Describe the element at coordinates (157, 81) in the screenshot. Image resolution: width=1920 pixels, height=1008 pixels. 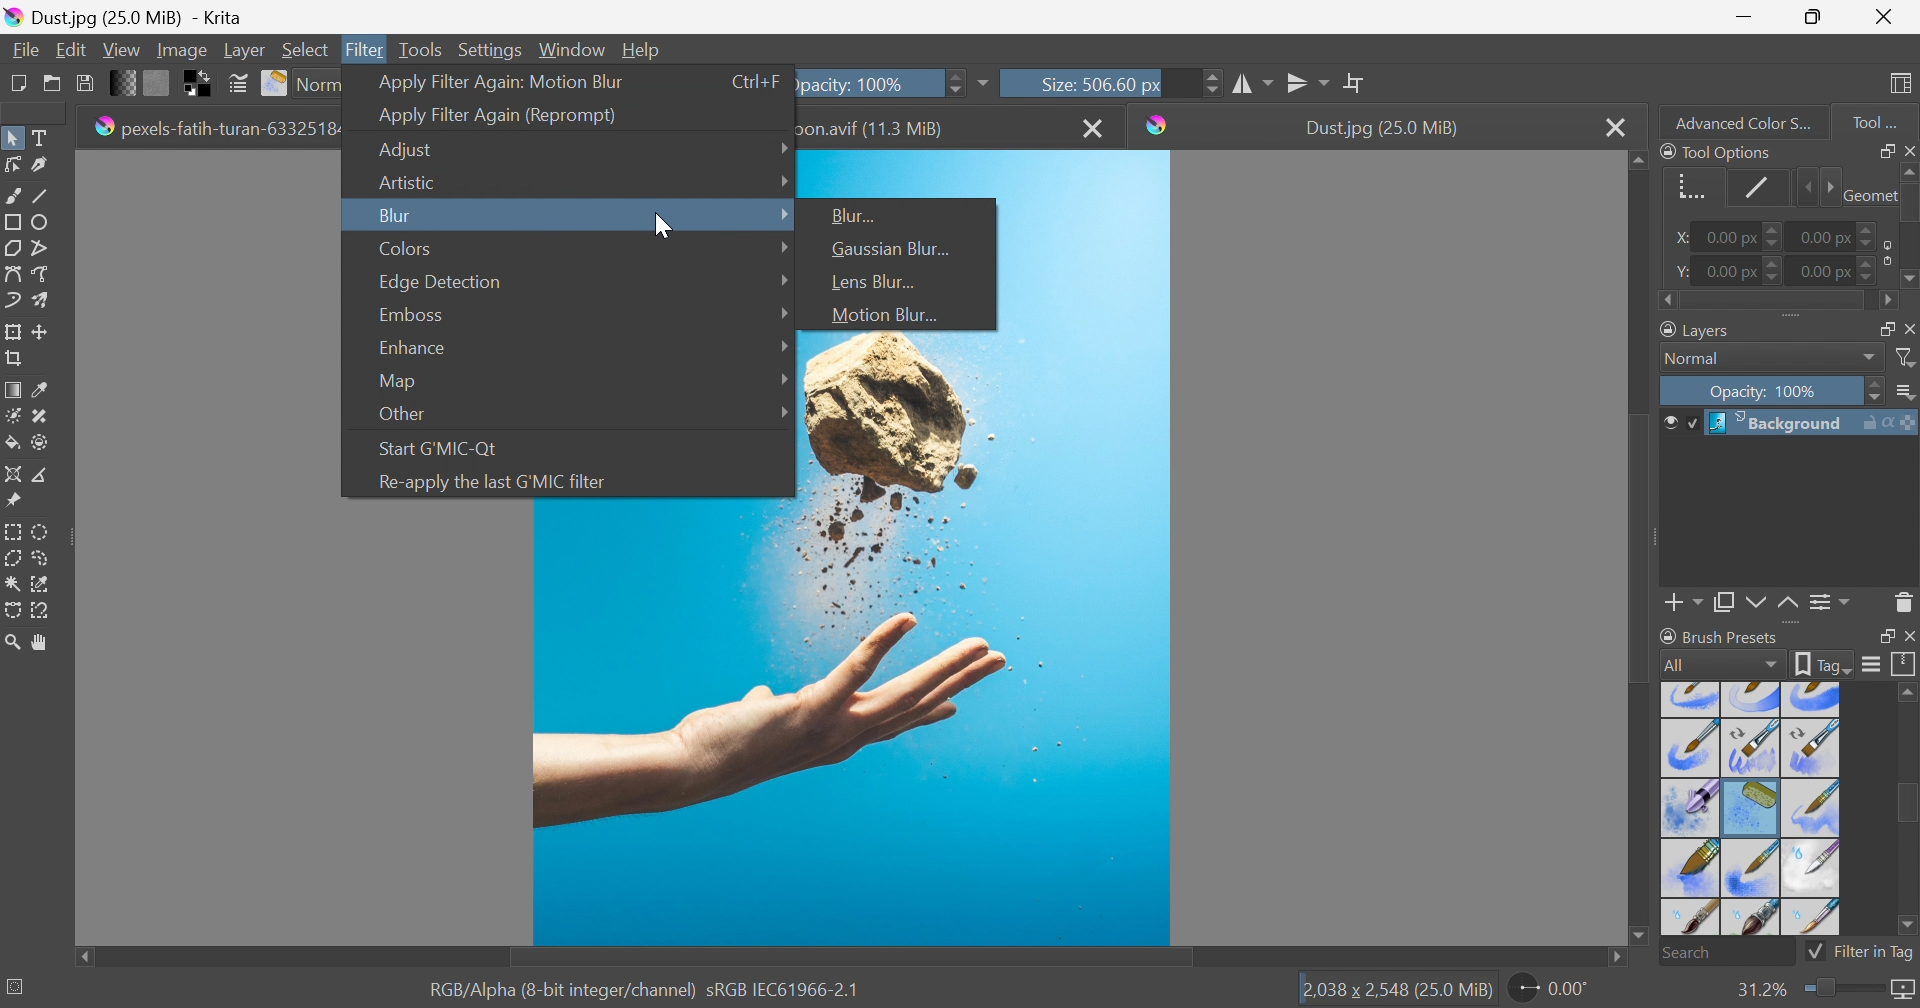
I see `Fill patterns` at that location.